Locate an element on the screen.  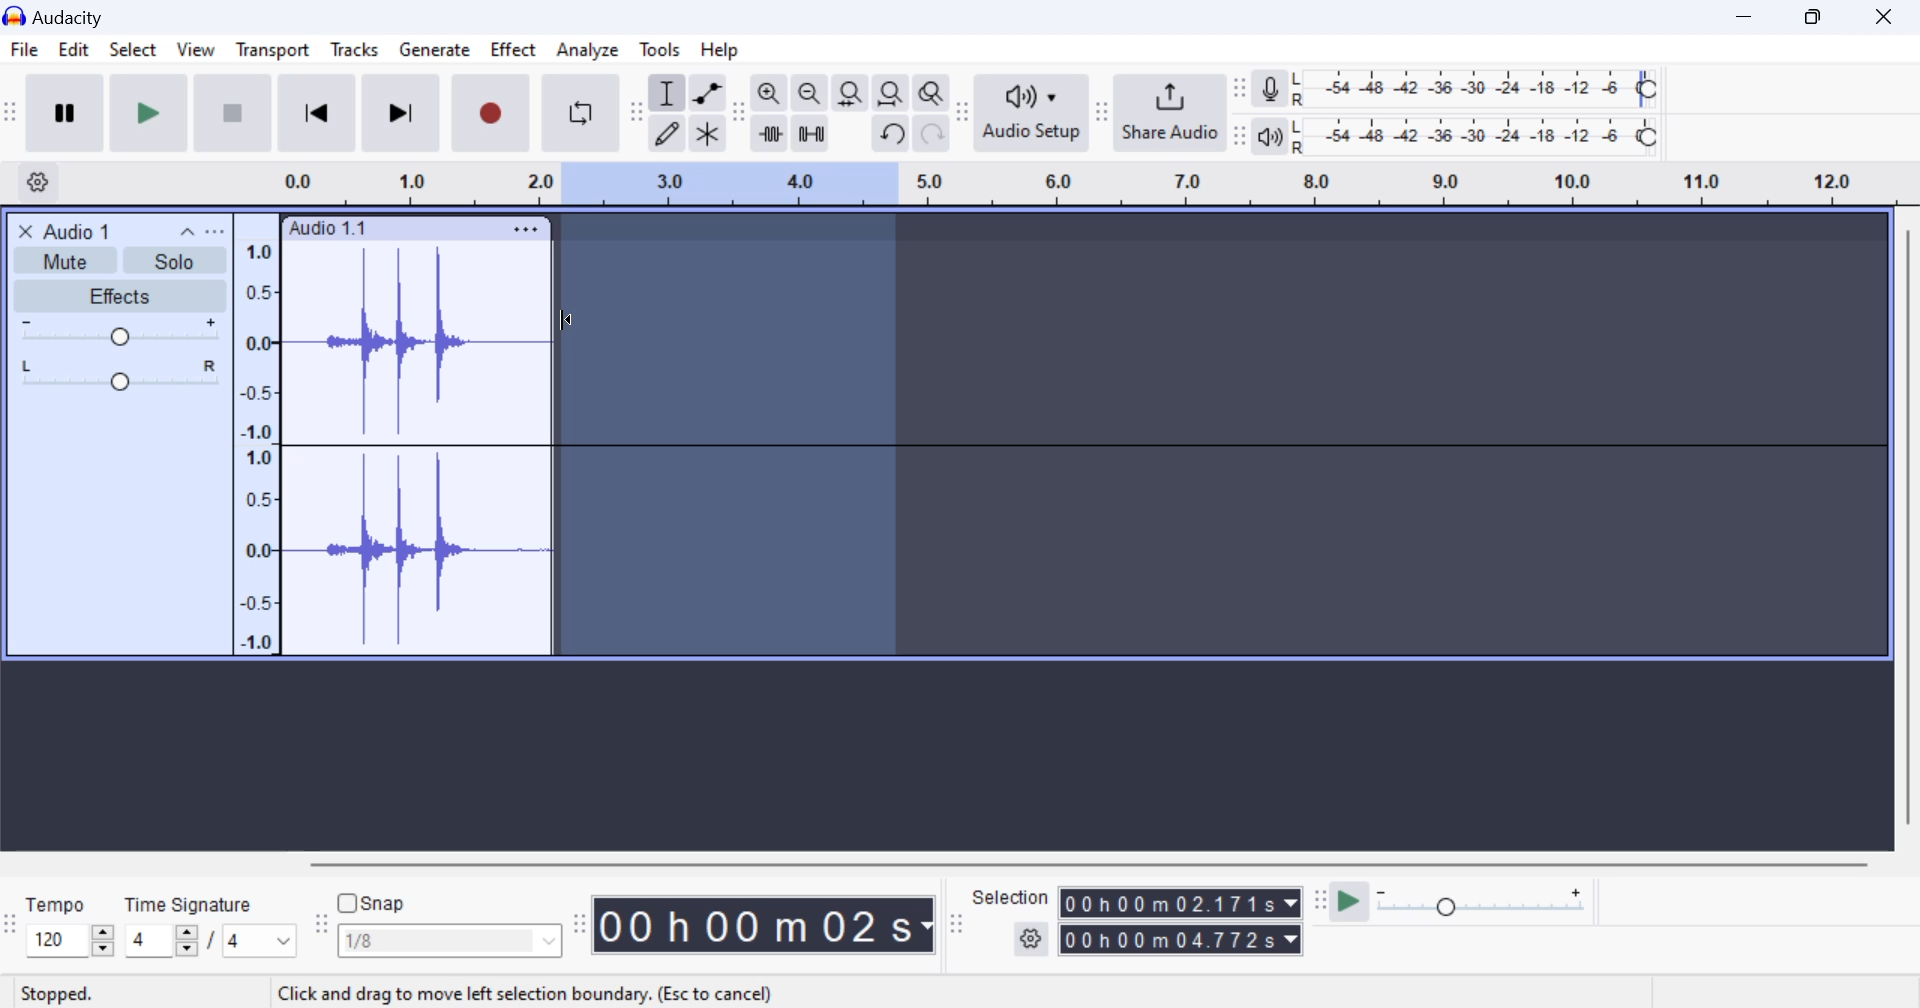
zoom toggle is located at coordinates (933, 95).